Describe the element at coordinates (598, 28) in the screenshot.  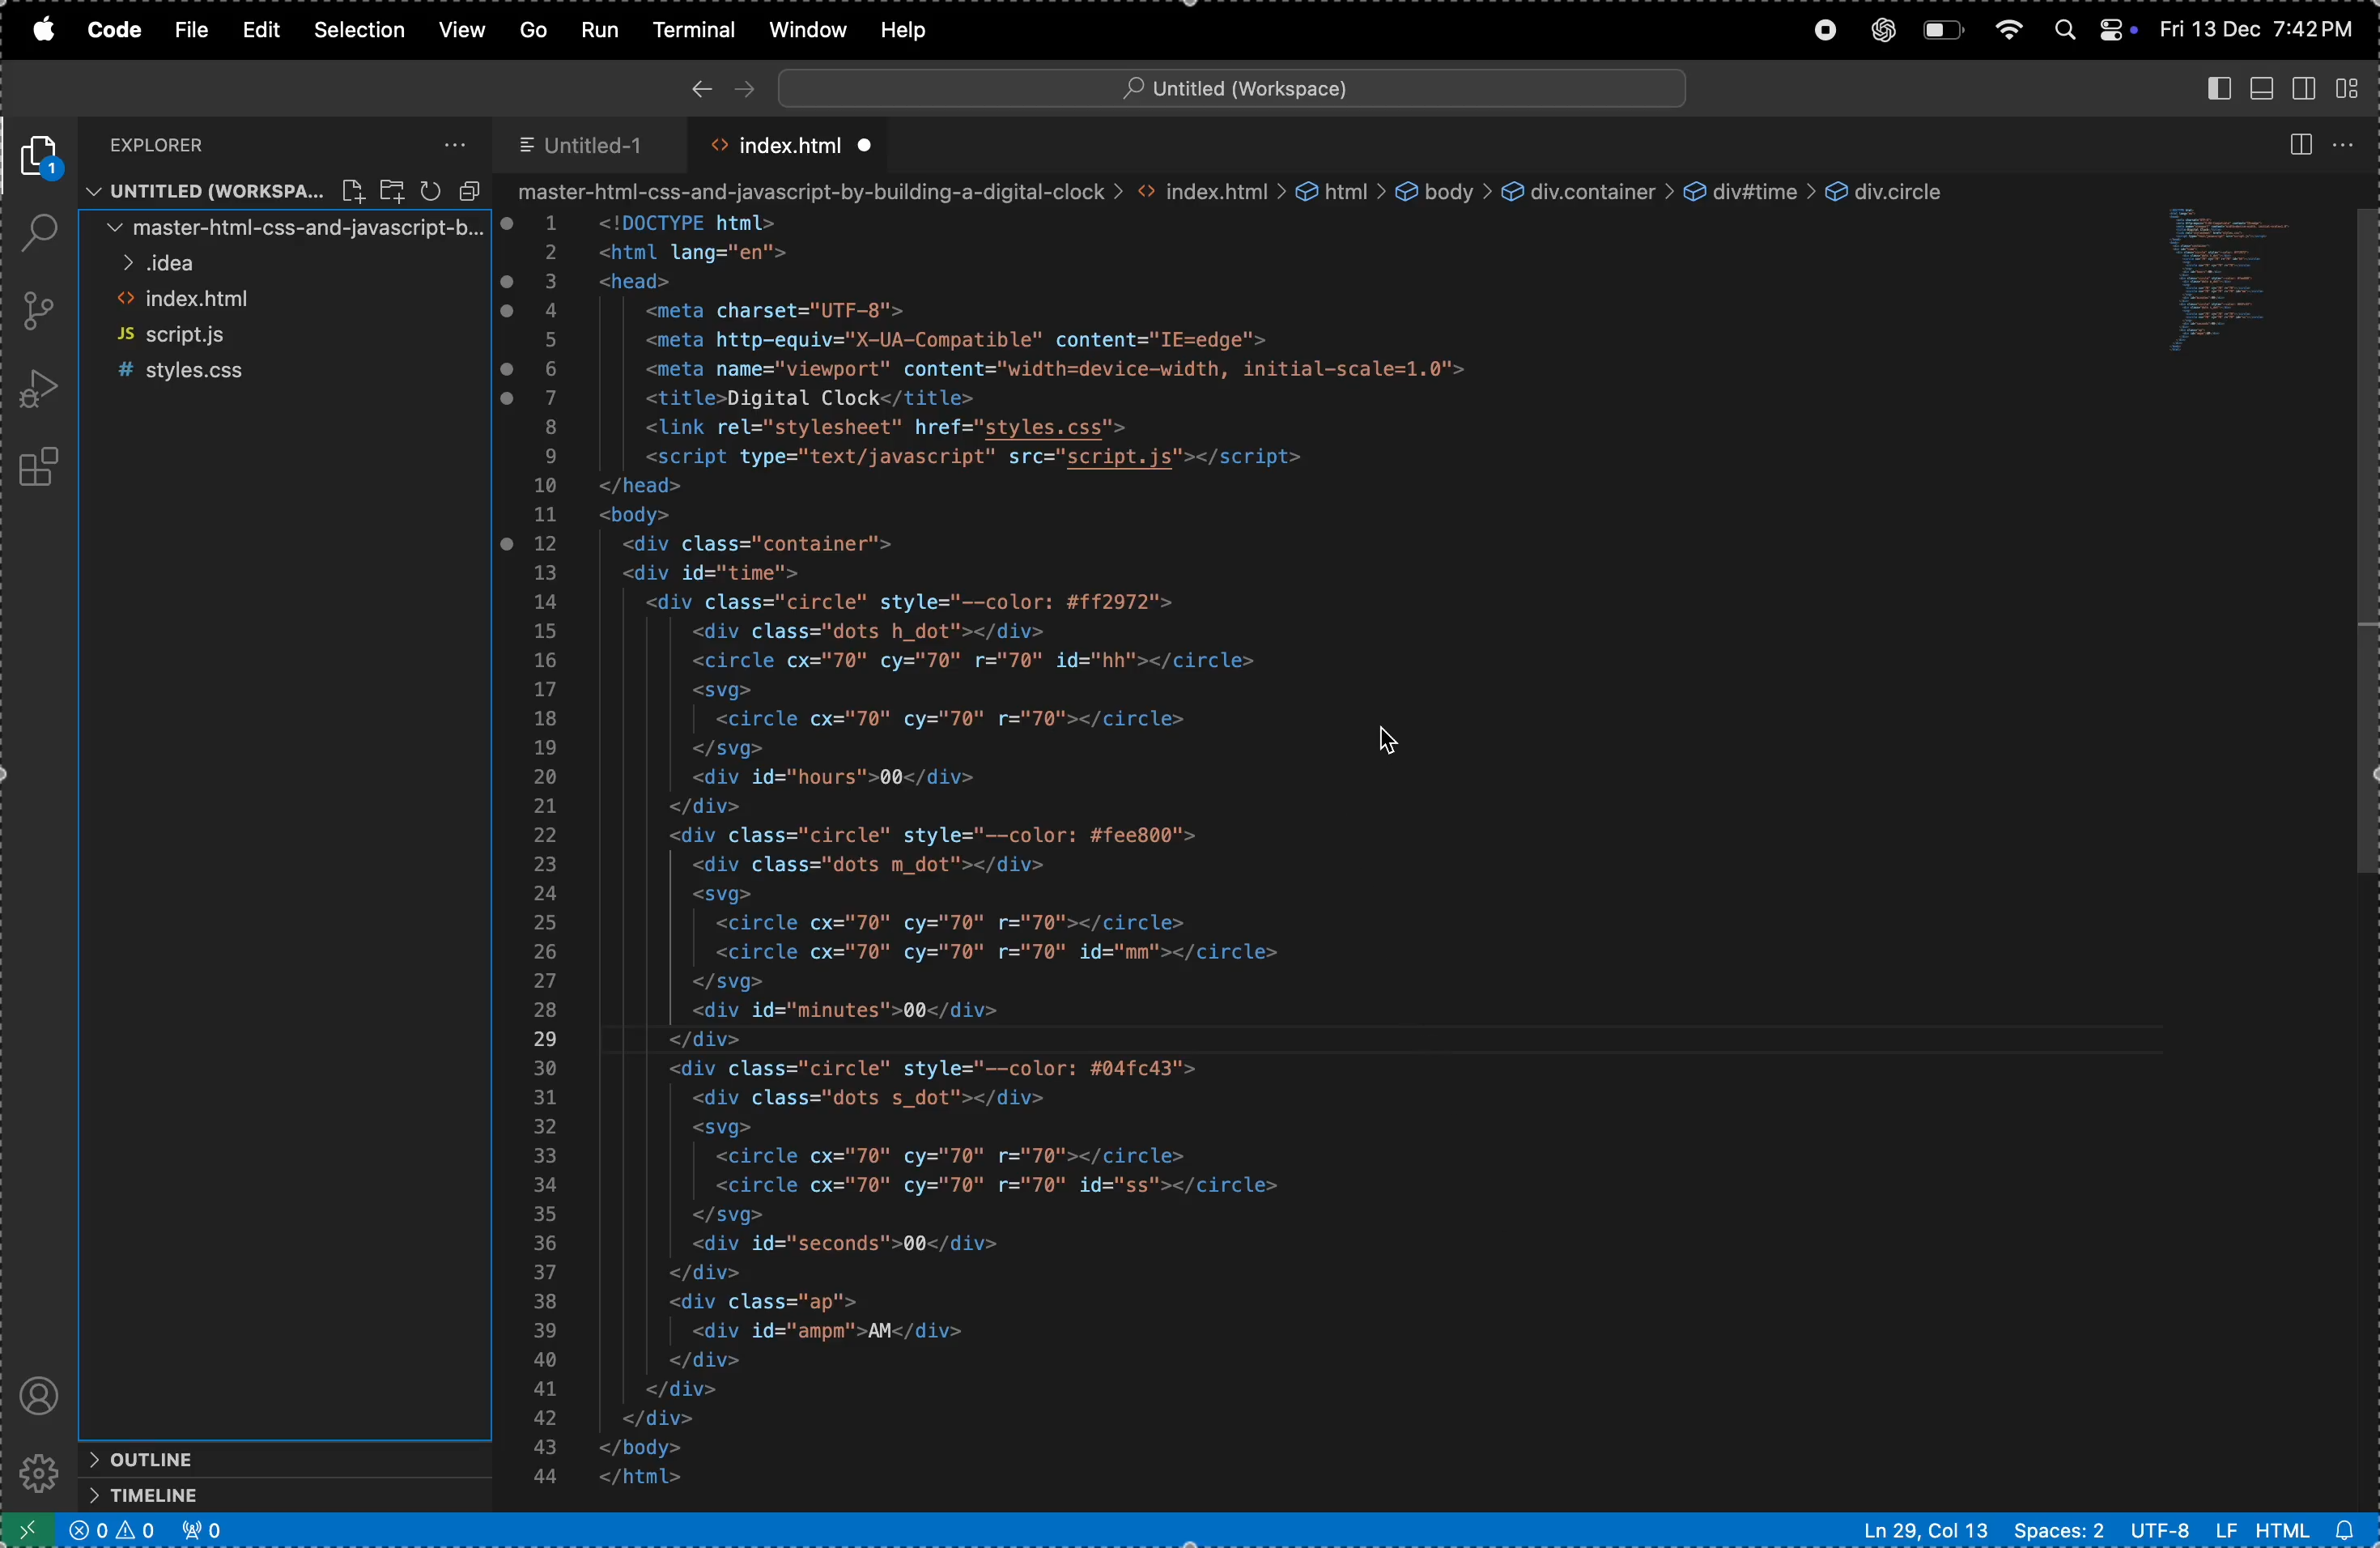
I see `run ` at that location.